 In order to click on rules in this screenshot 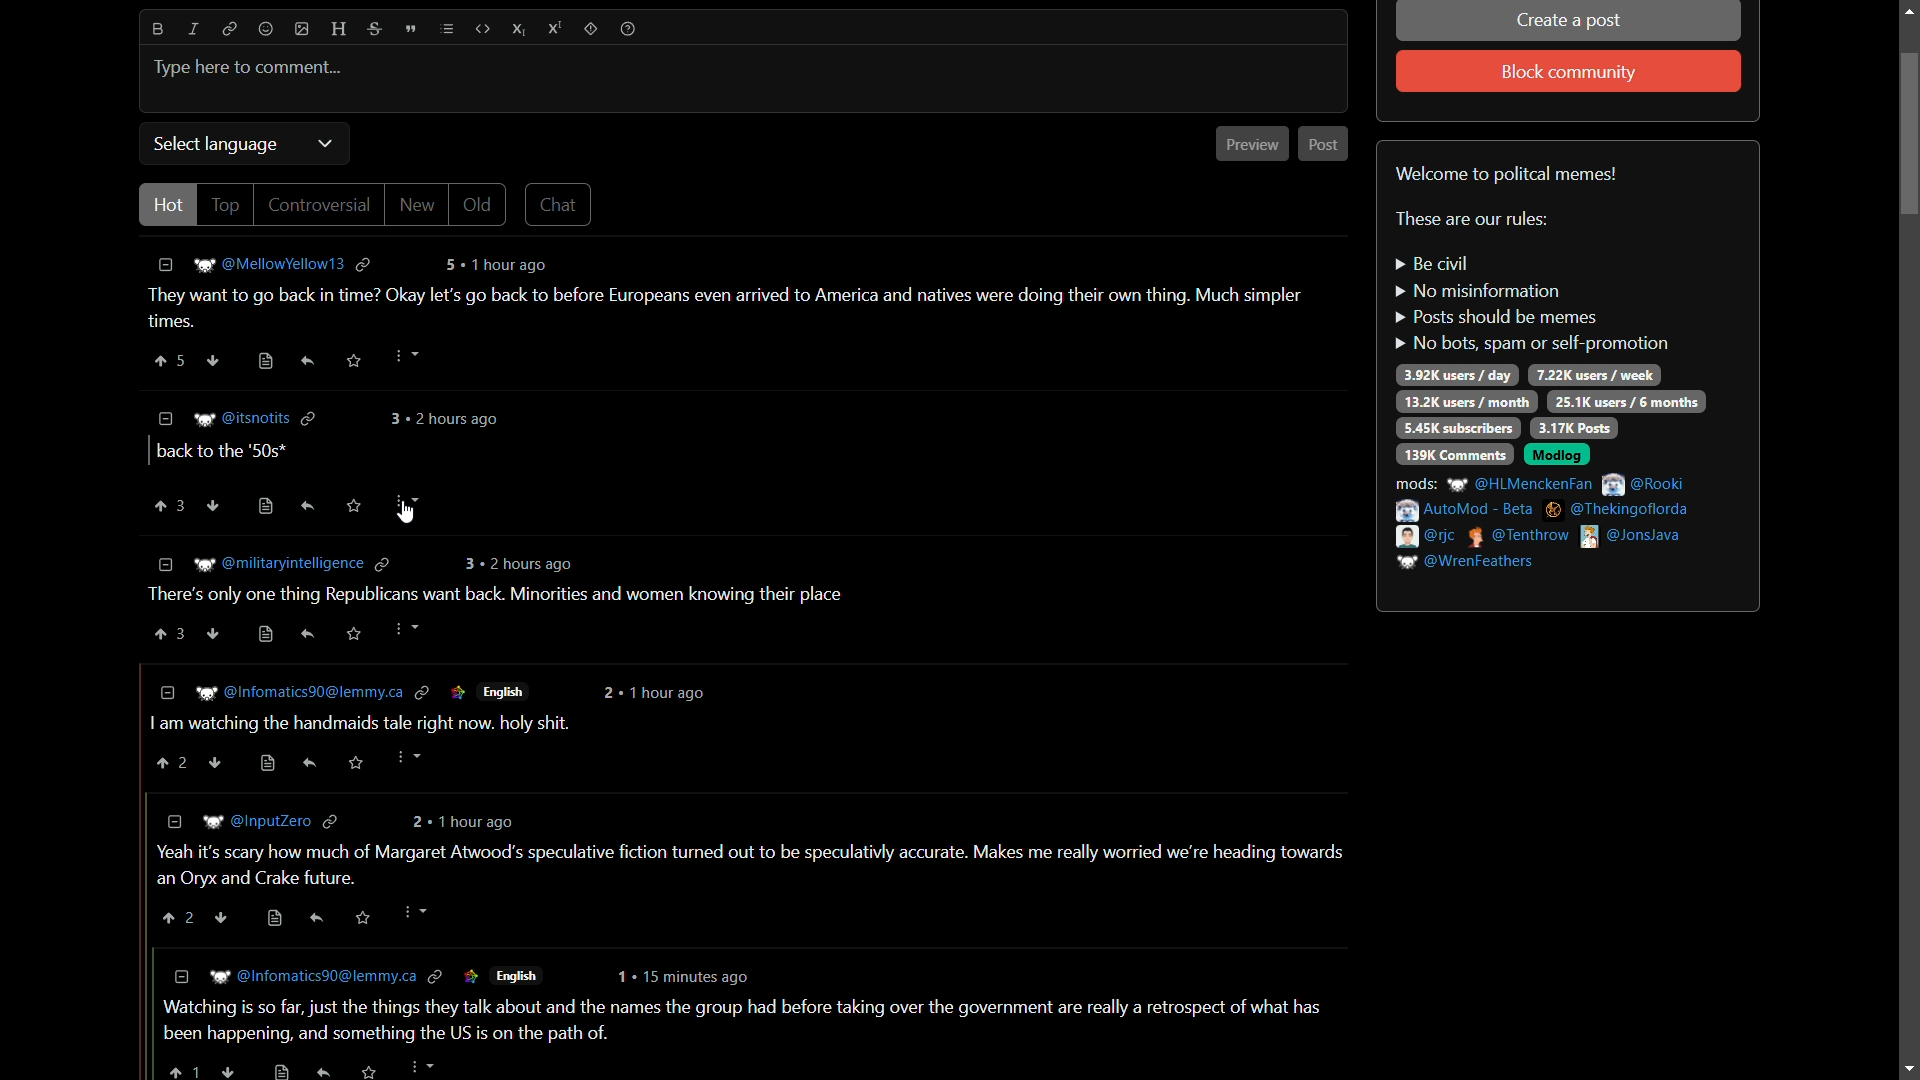, I will do `click(1531, 306)`.